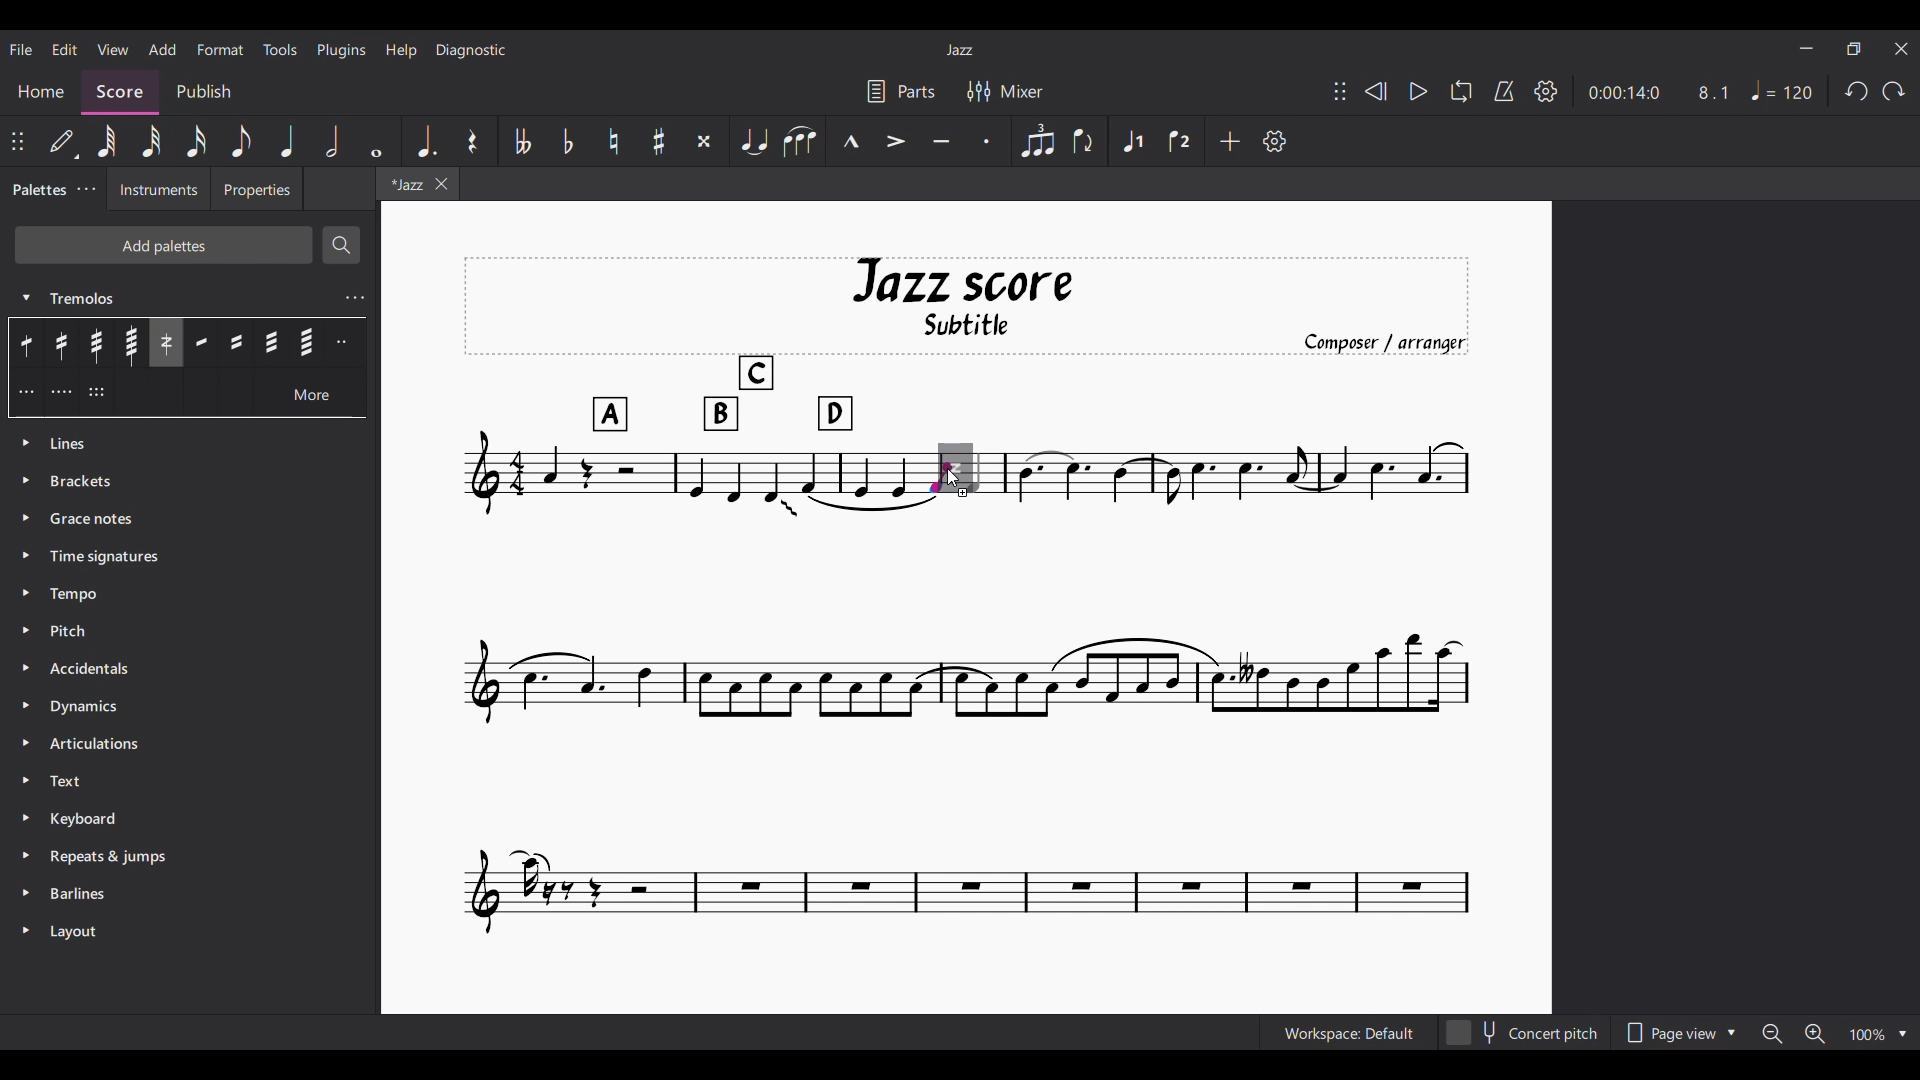 The height and width of the screenshot is (1080, 1920). Describe the element at coordinates (1086, 142) in the screenshot. I see `Flip direction` at that location.